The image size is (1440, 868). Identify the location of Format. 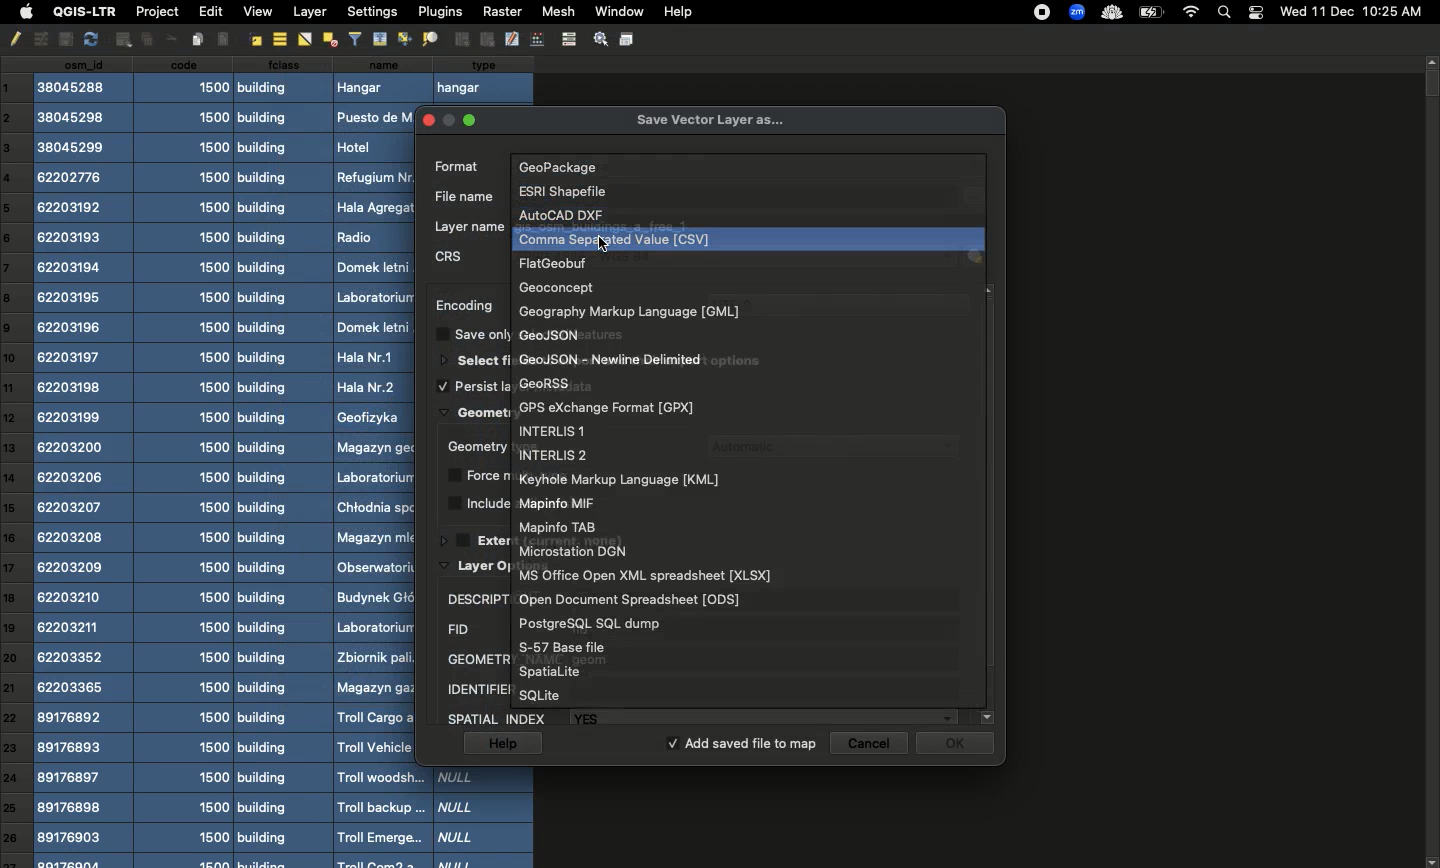
(553, 430).